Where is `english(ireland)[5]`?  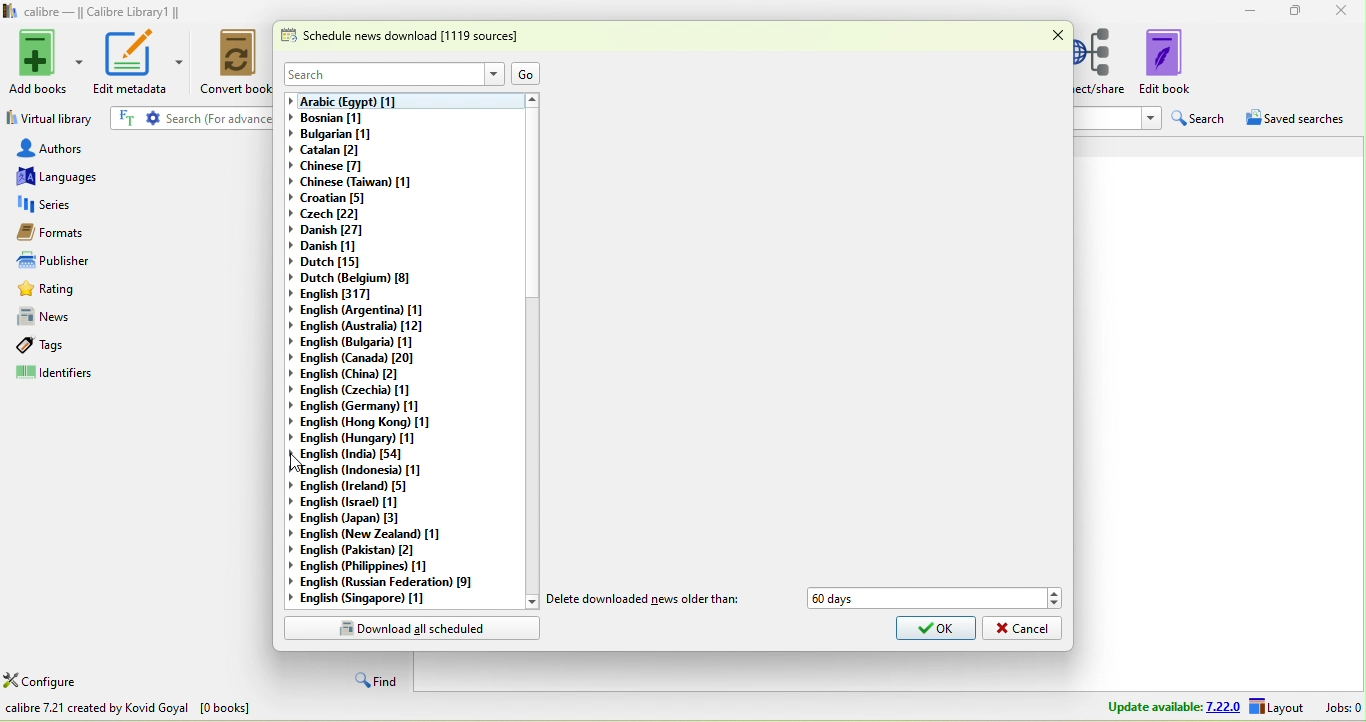
english(ireland)[5] is located at coordinates (360, 486).